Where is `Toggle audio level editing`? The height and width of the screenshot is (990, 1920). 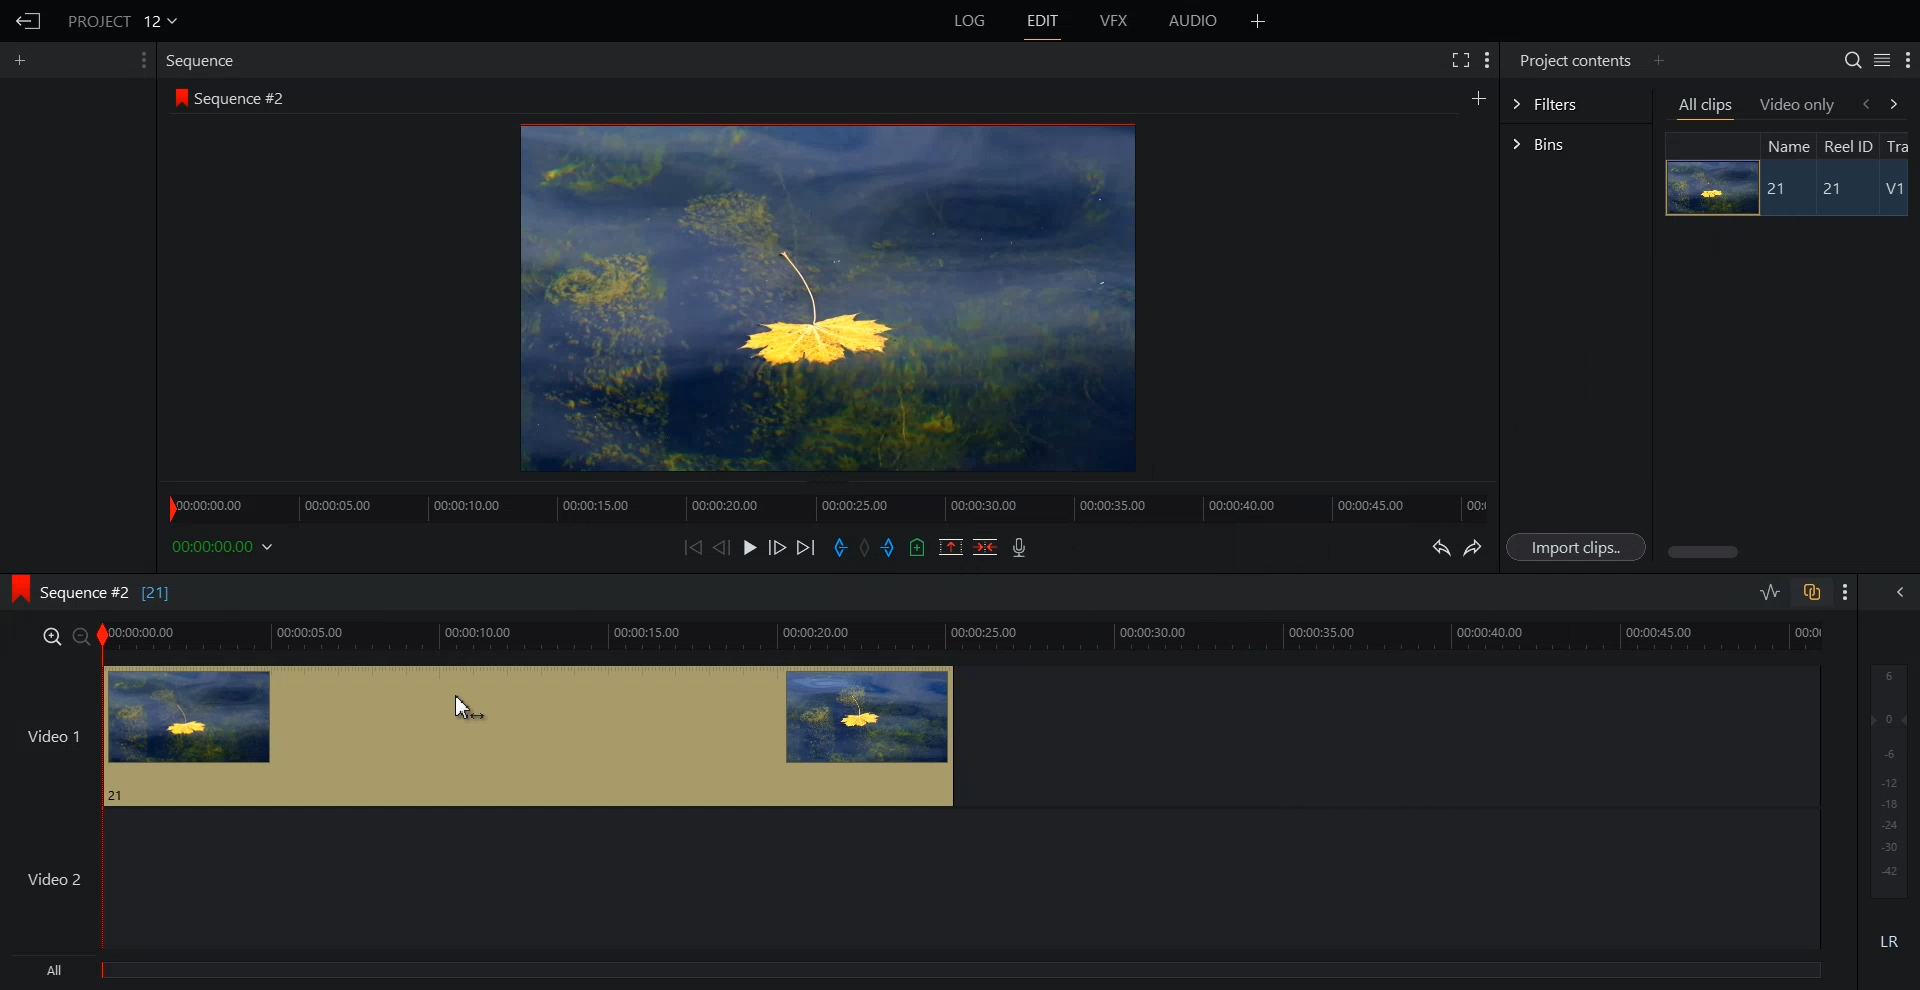
Toggle audio level editing is located at coordinates (1770, 591).